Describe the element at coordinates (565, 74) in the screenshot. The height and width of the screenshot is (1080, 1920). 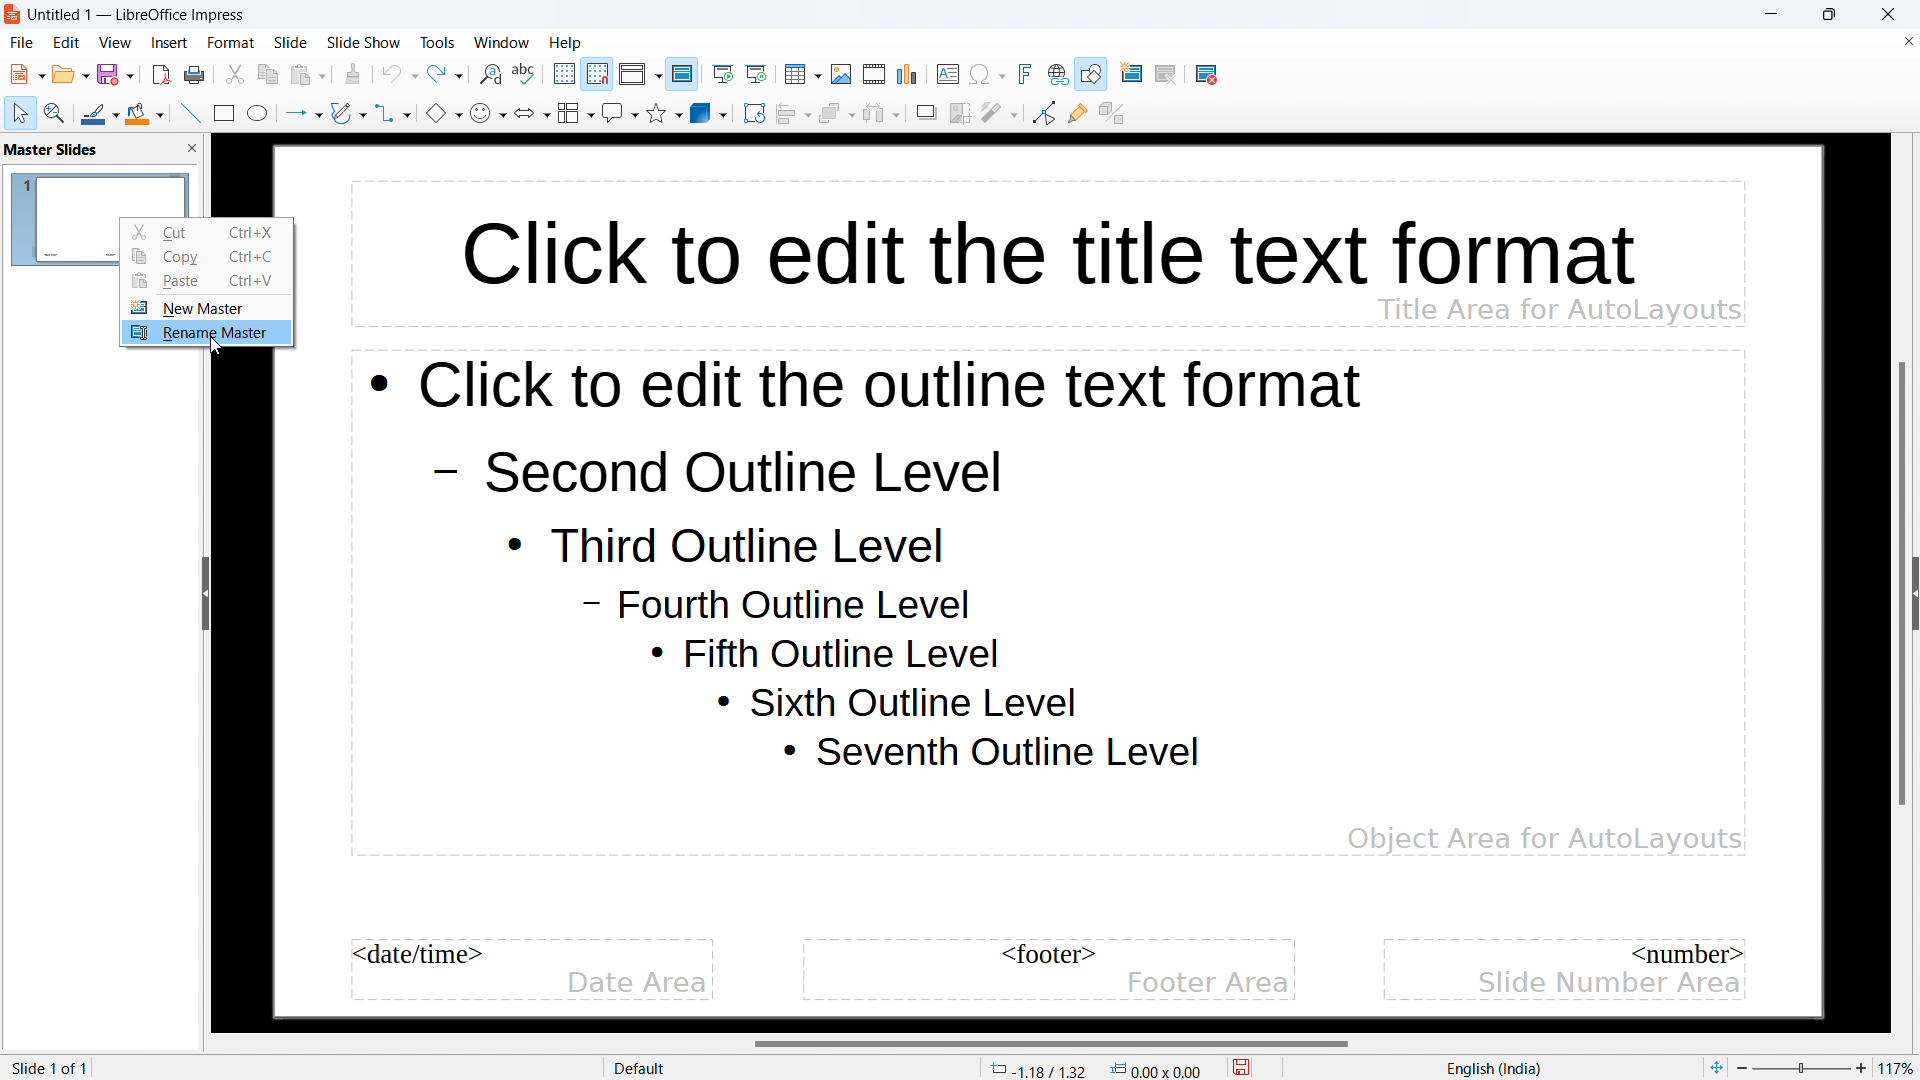
I see `display grid` at that location.